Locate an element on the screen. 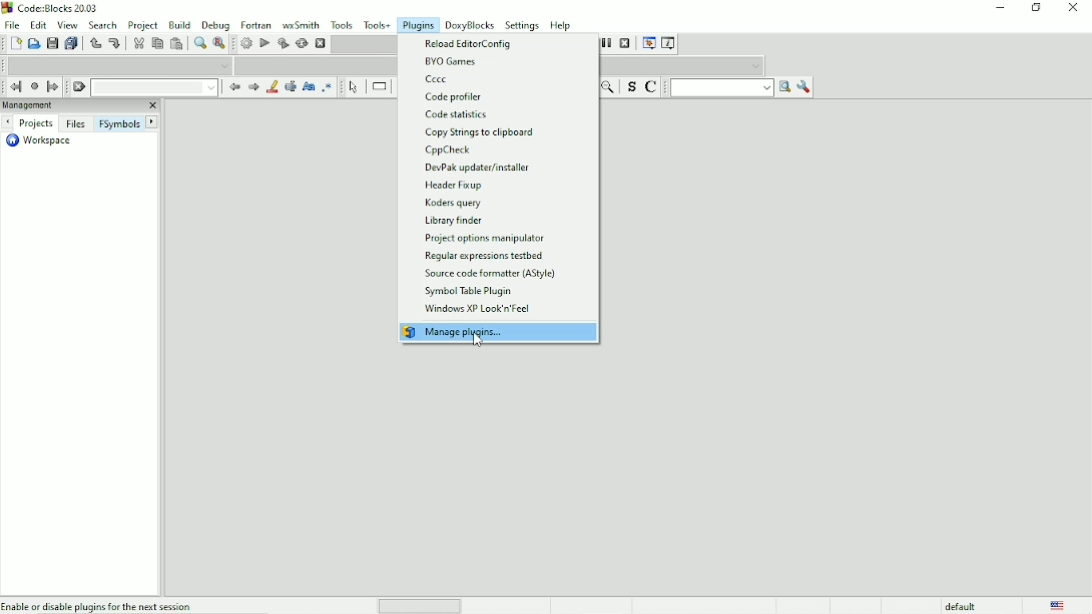 The width and height of the screenshot is (1092, 614). Text run is located at coordinates (721, 88).